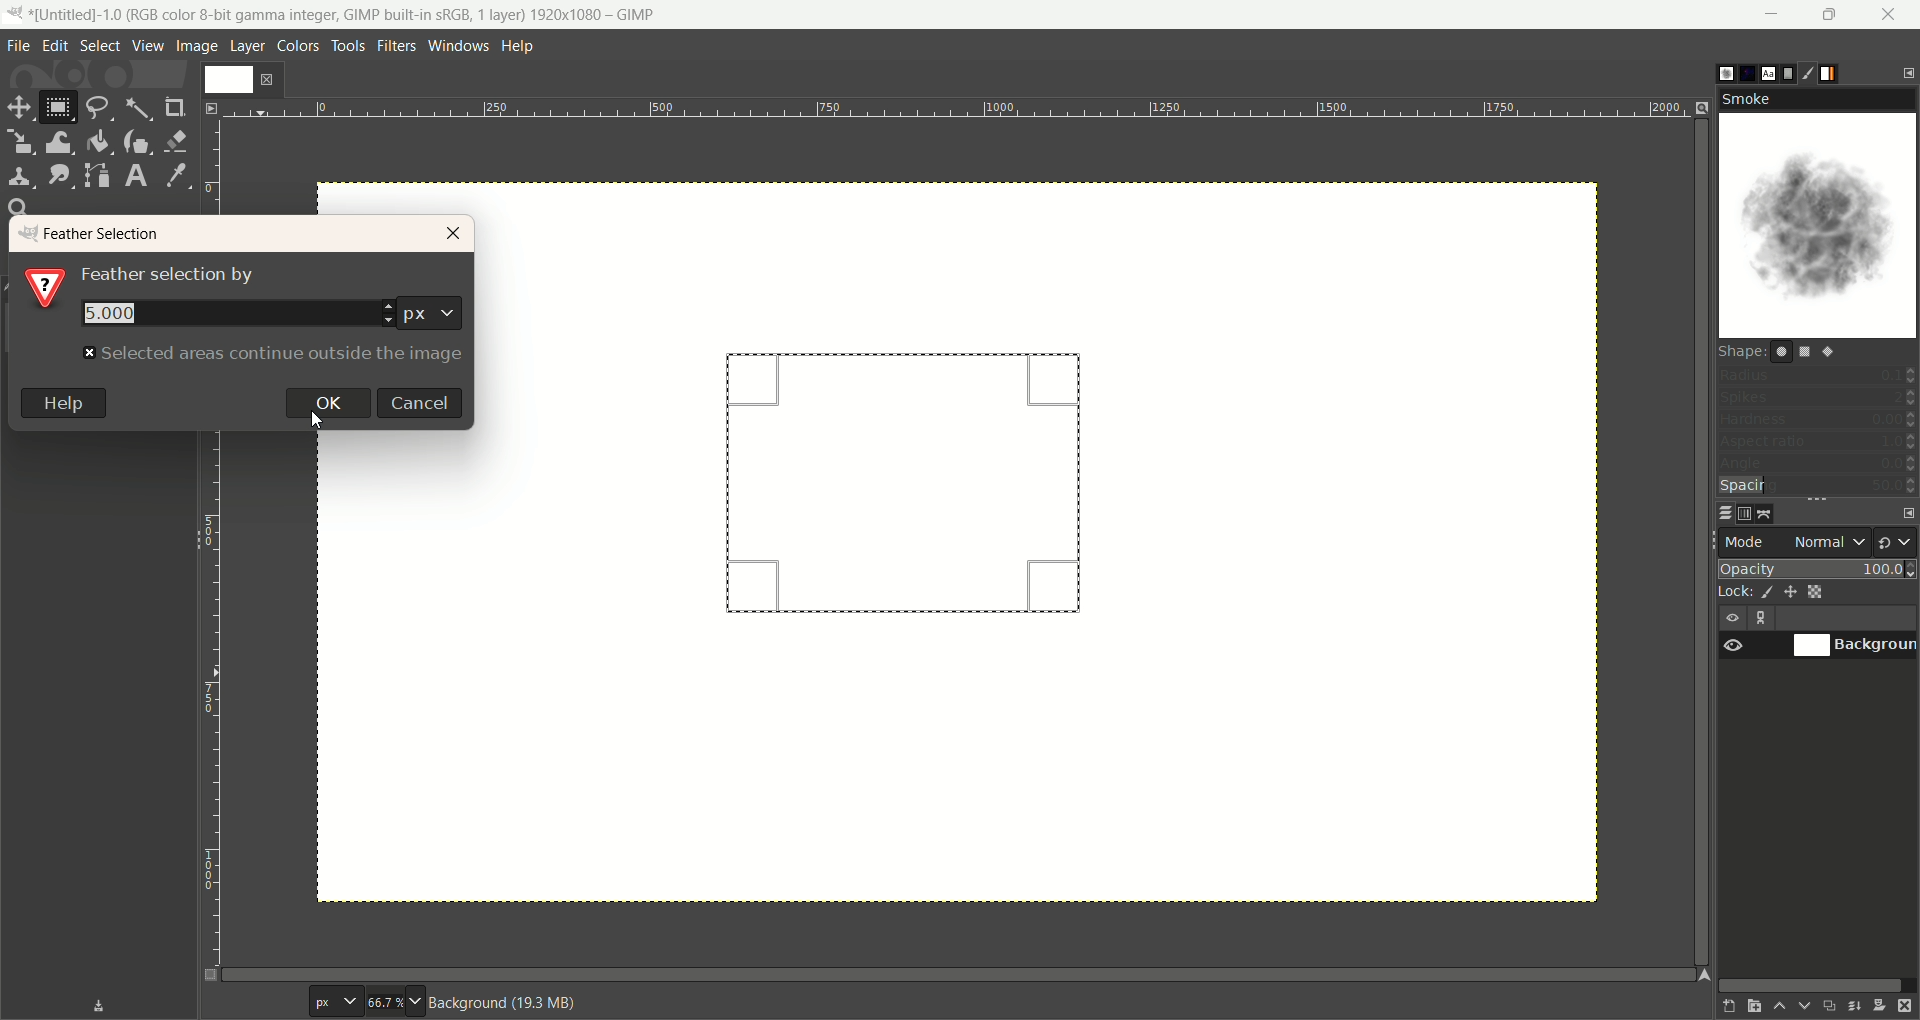 The height and width of the screenshot is (1020, 1920). I want to click on visibility, so click(1733, 618).